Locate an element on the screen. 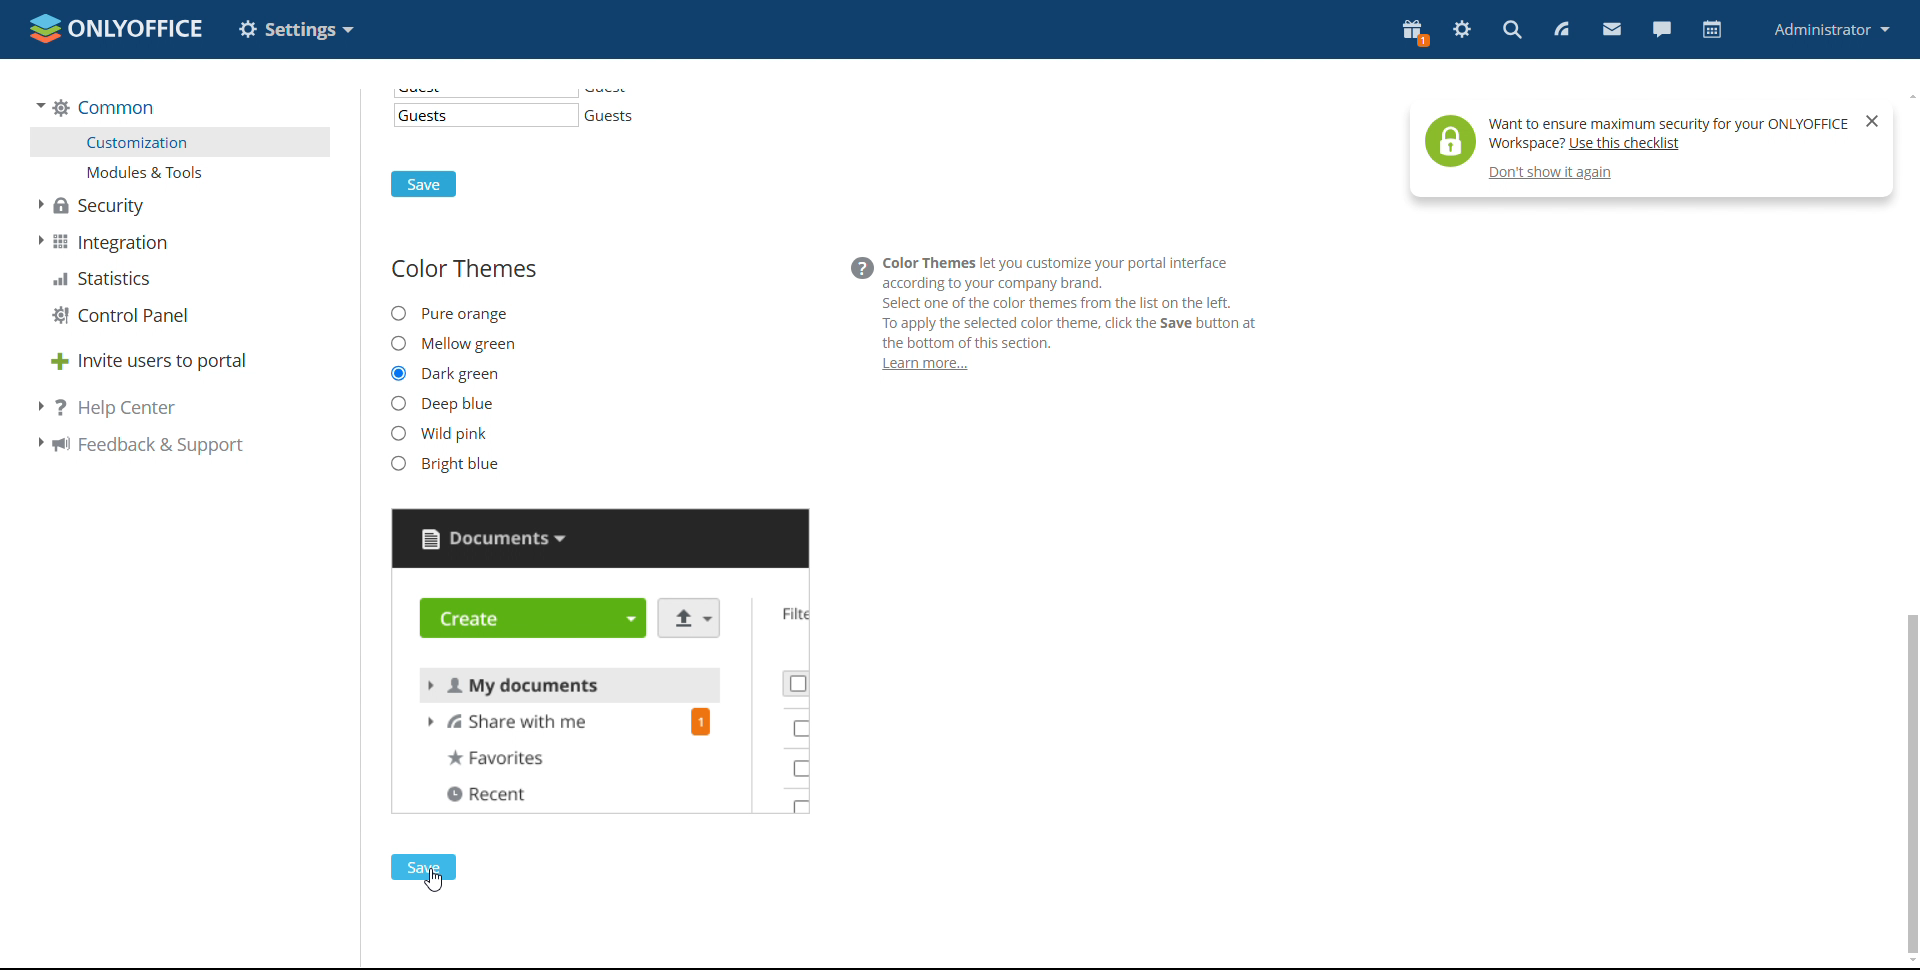 The width and height of the screenshot is (1920, 970). settings is located at coordinates (1461, 30).